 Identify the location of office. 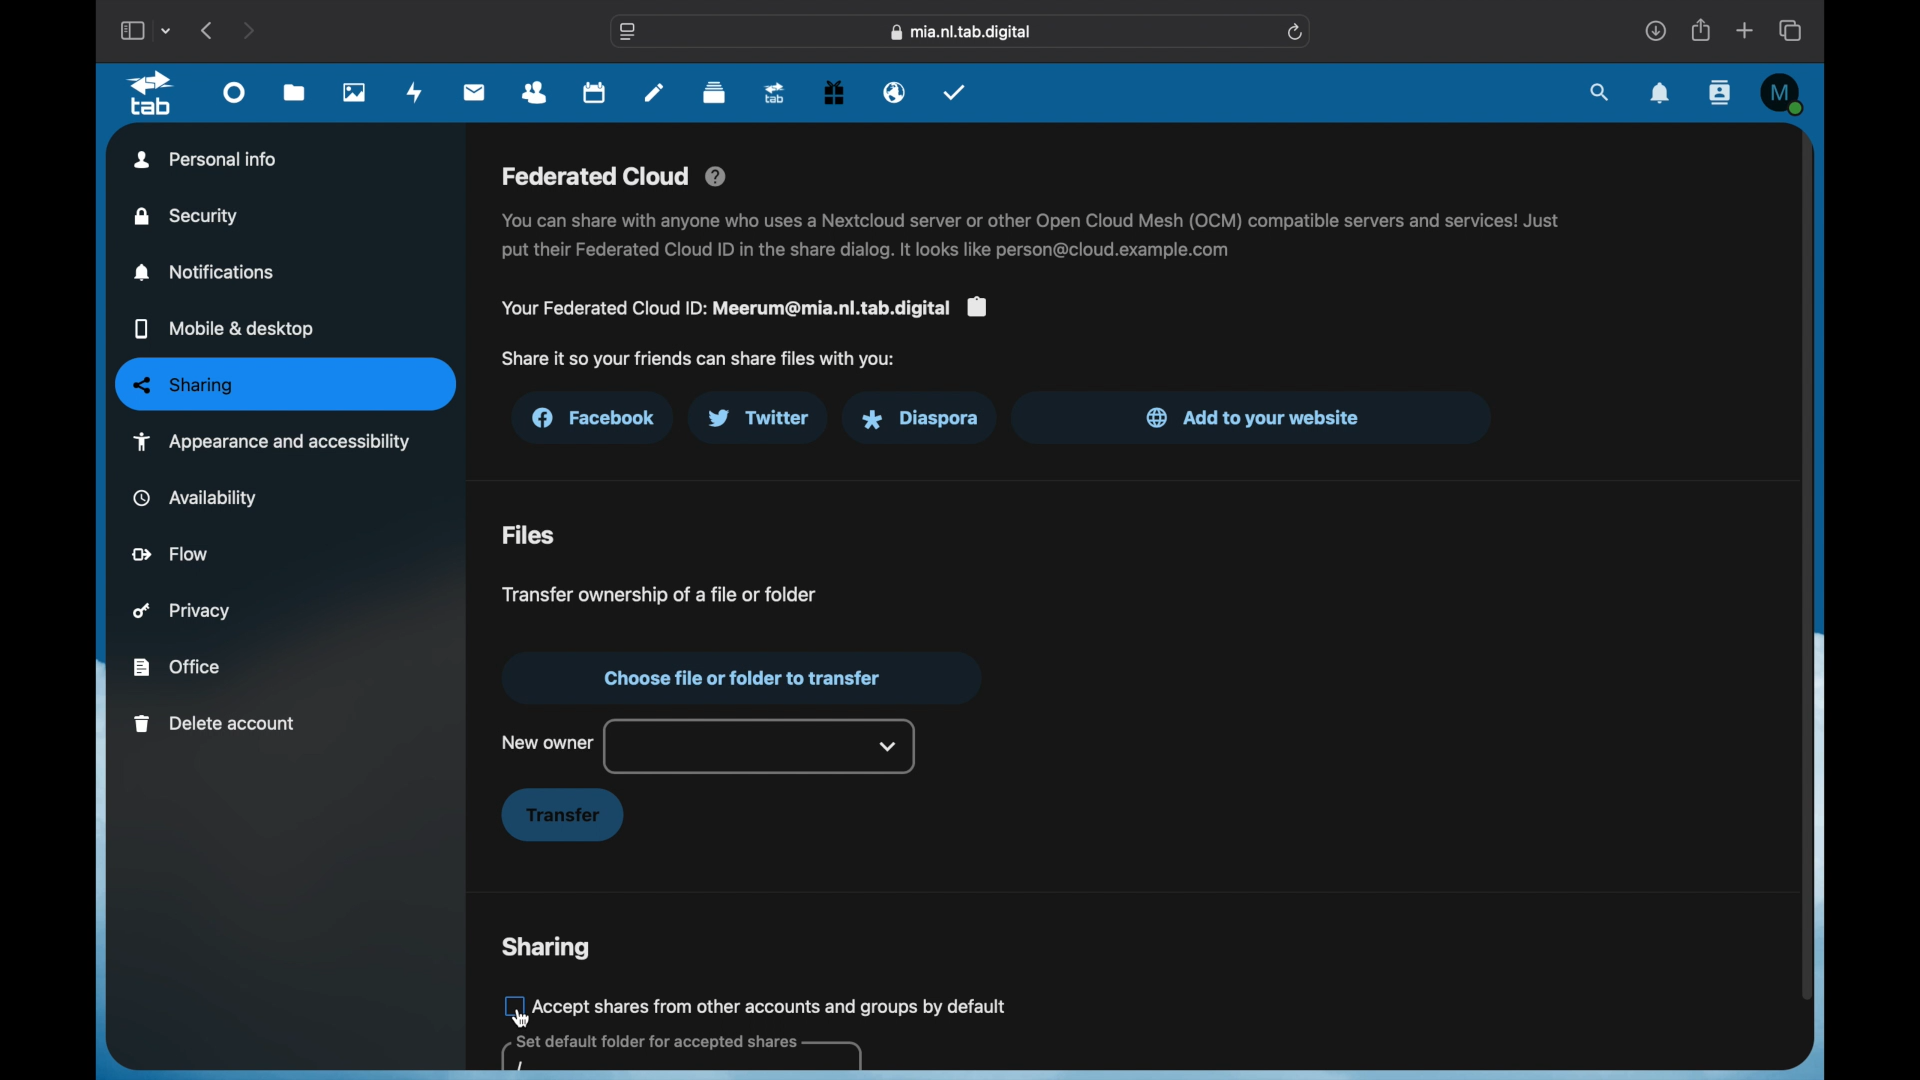
(176, 667).